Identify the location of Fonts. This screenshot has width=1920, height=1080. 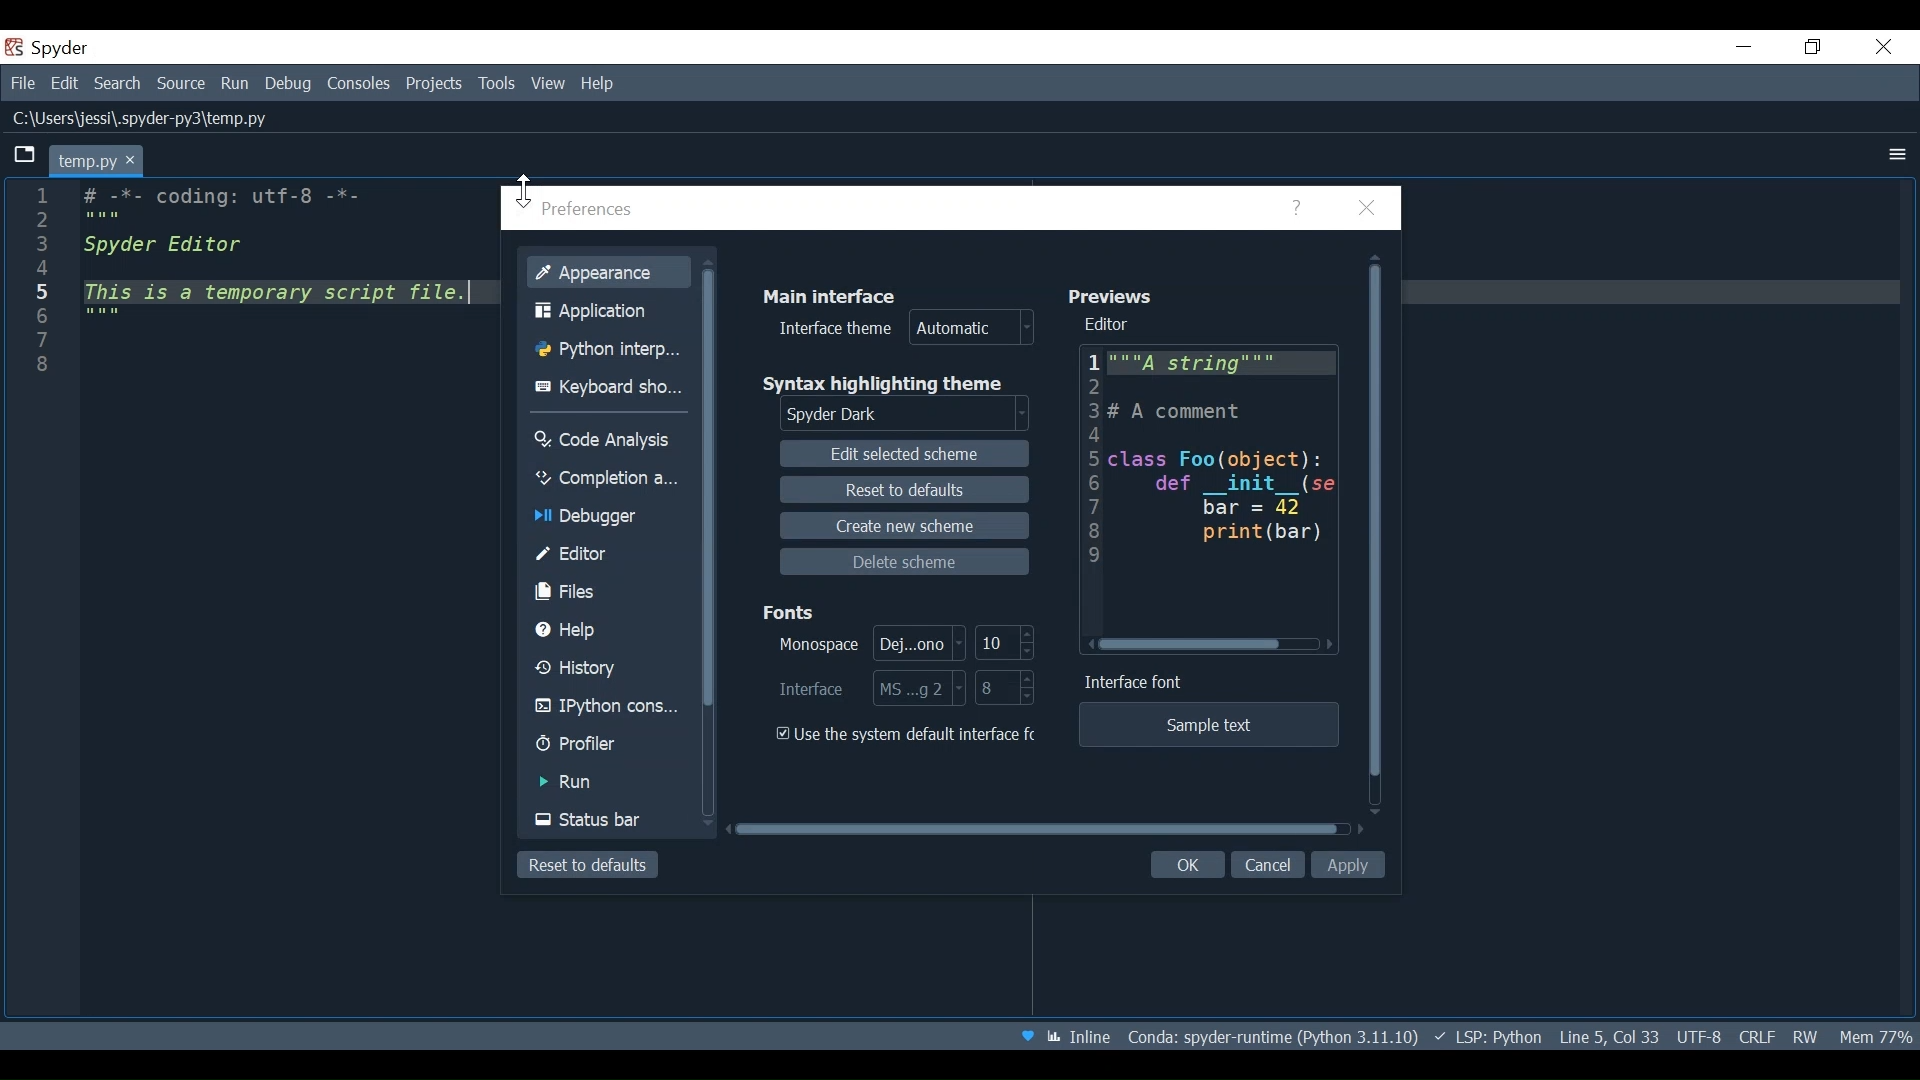
(793, 609).